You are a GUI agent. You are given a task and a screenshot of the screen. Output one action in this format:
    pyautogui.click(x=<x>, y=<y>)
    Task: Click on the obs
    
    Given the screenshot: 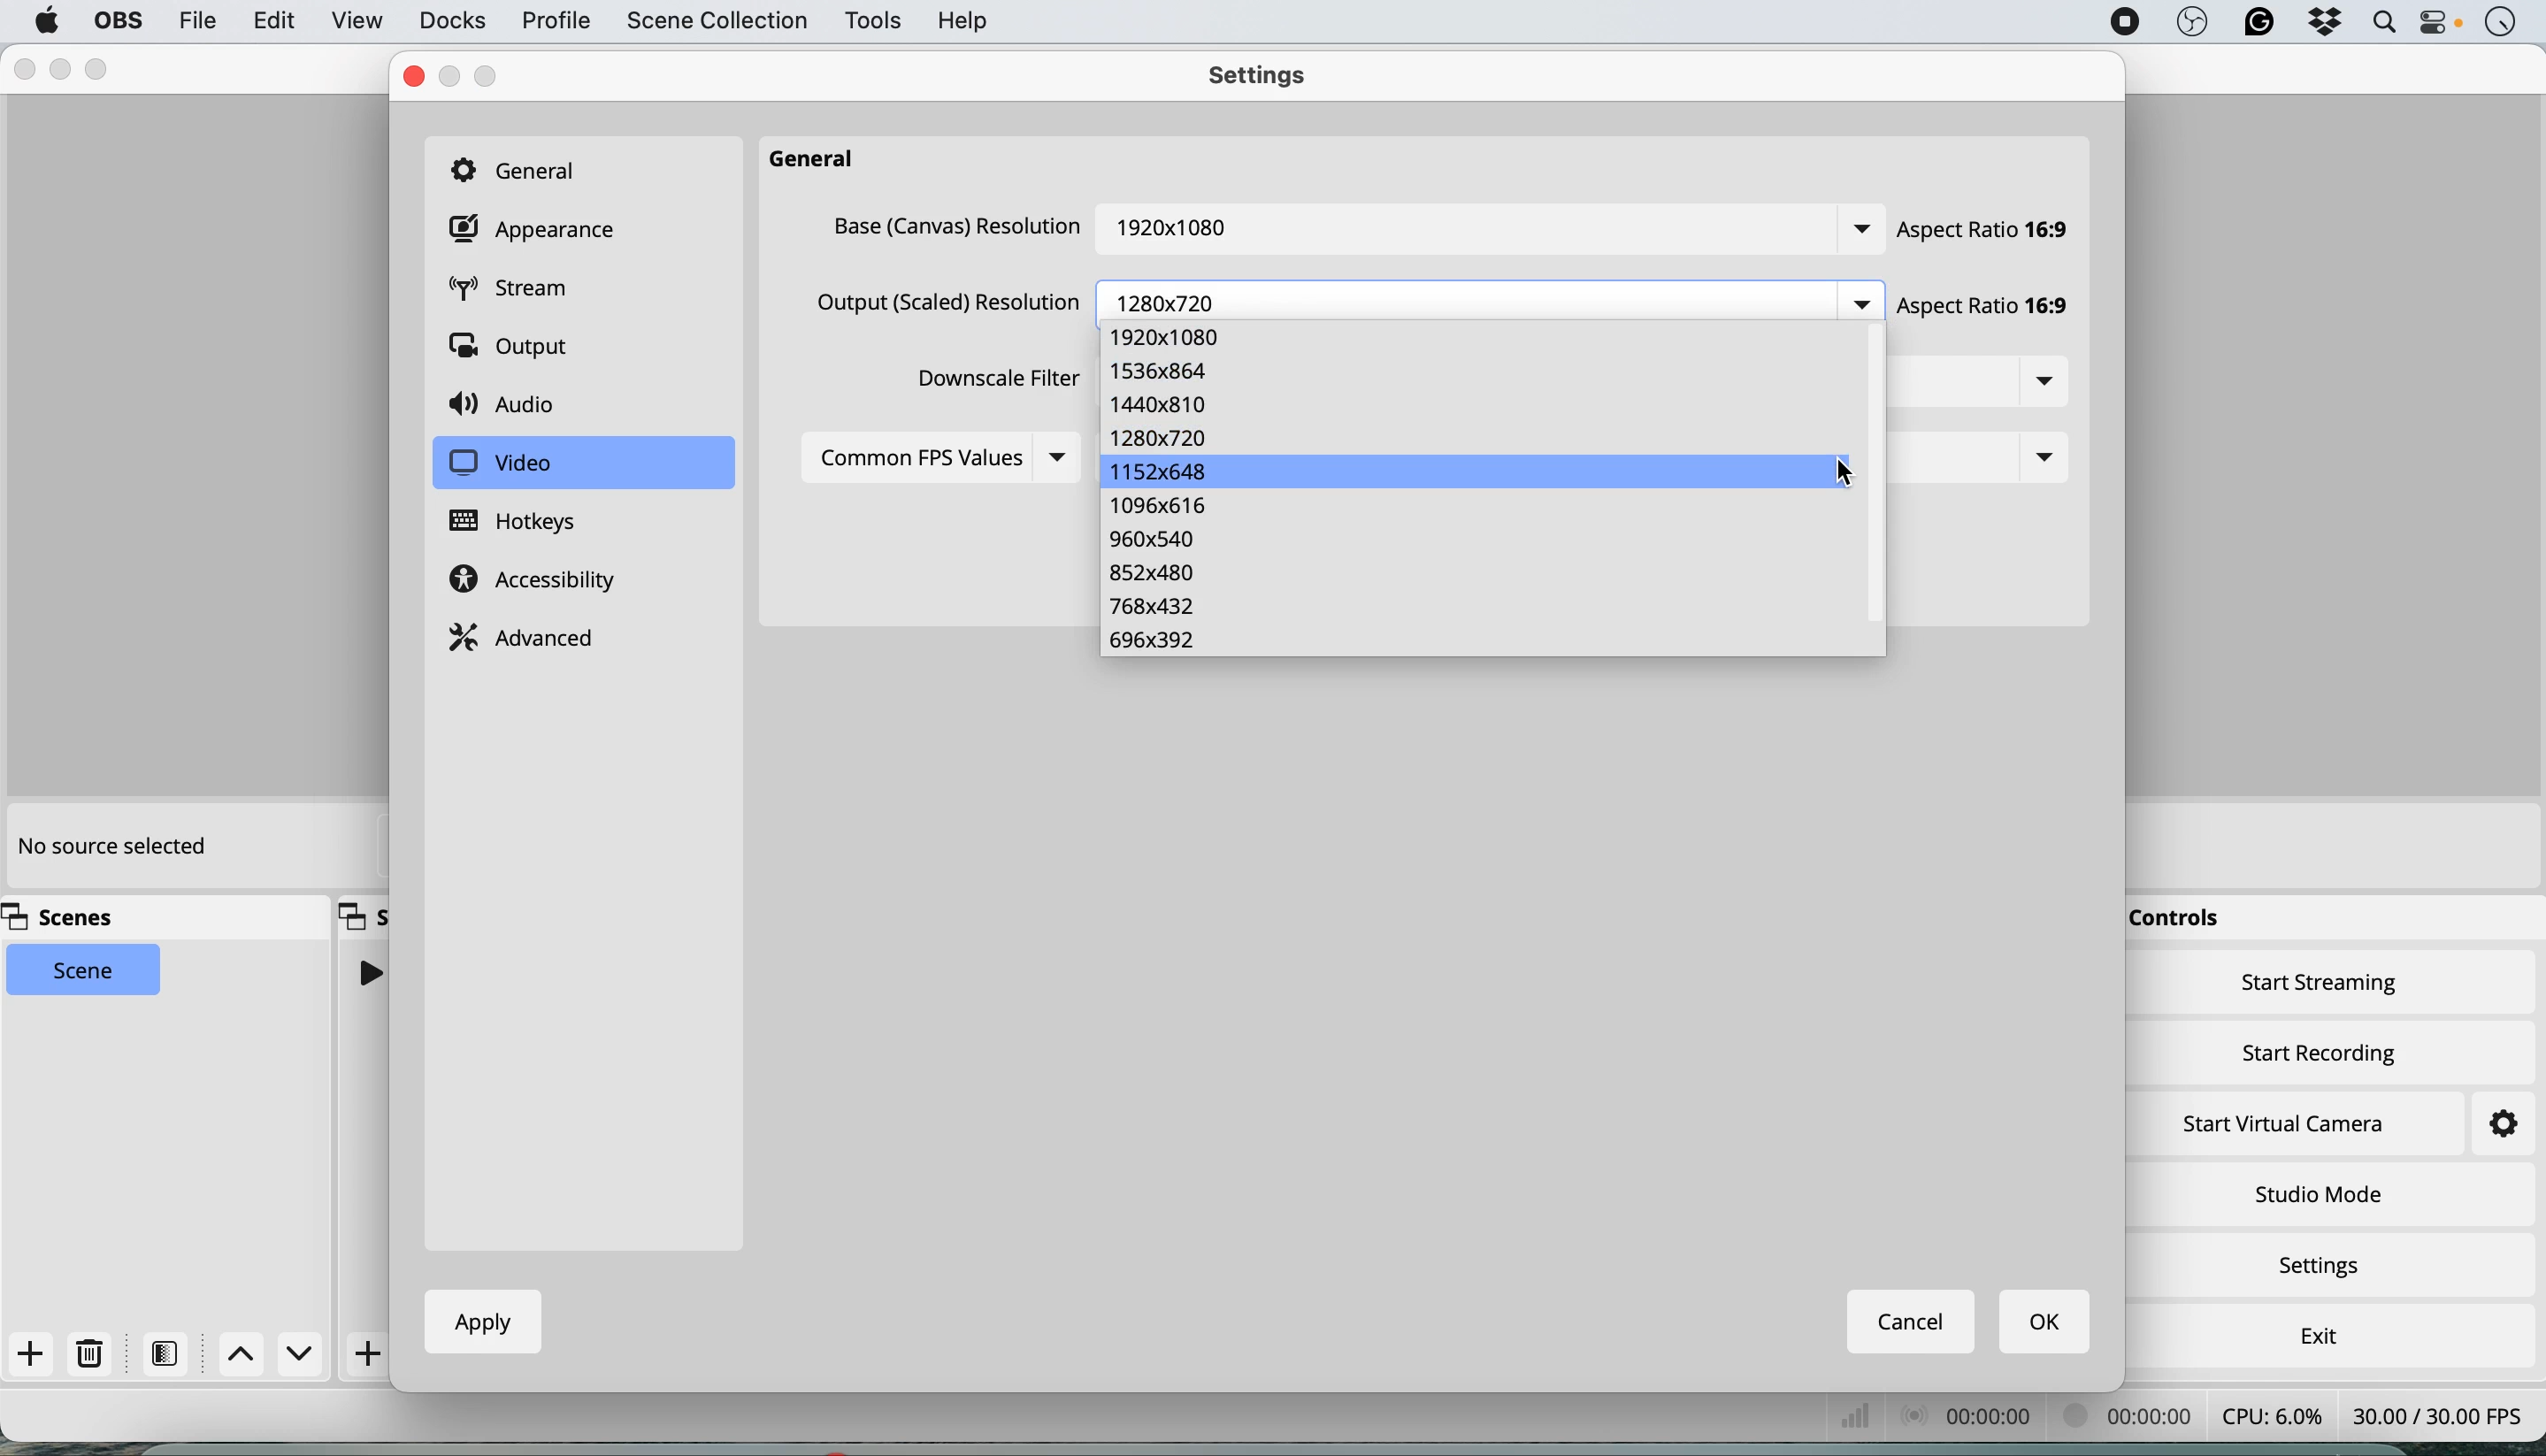 What is the action you would take?
    pyautogui.click(x=115, y=21)
    